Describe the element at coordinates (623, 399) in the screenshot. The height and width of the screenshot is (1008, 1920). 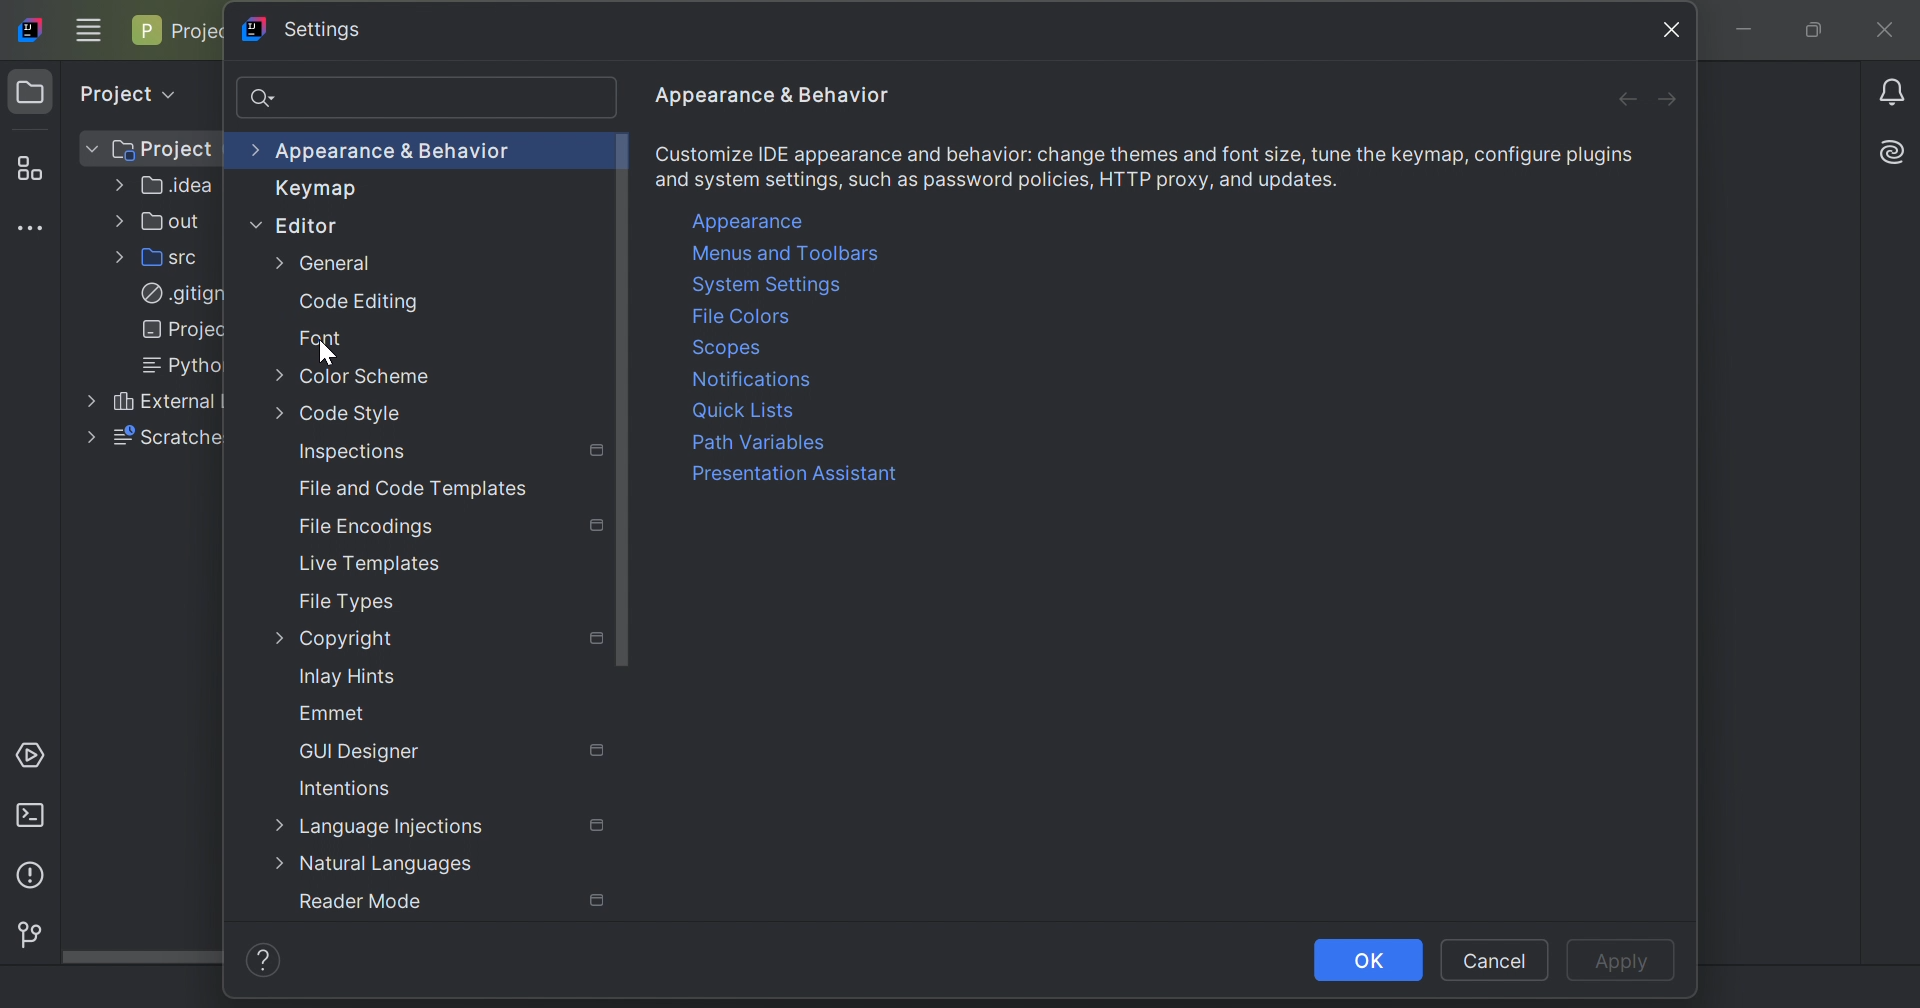
I see `Scroll bar` at that location.